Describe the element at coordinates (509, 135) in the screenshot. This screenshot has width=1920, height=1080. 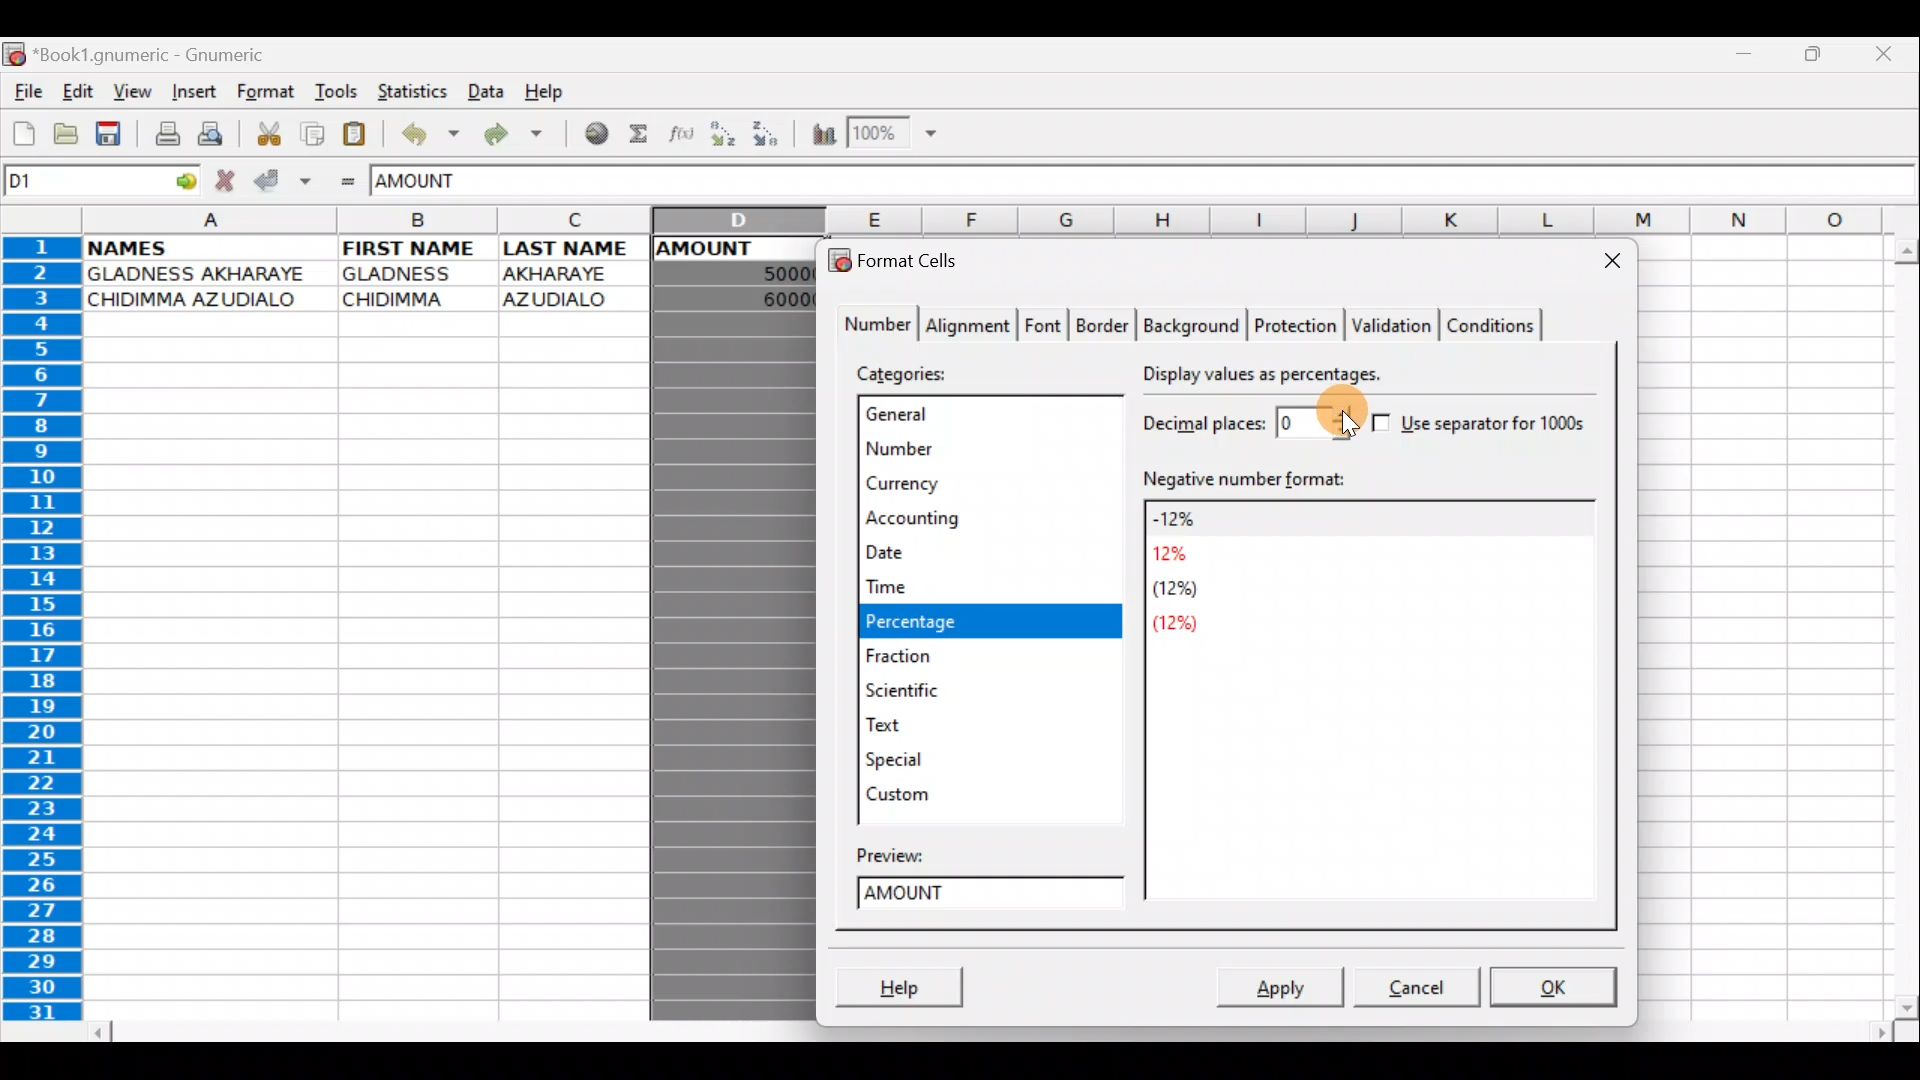
I see `Redo undone action` at that location.